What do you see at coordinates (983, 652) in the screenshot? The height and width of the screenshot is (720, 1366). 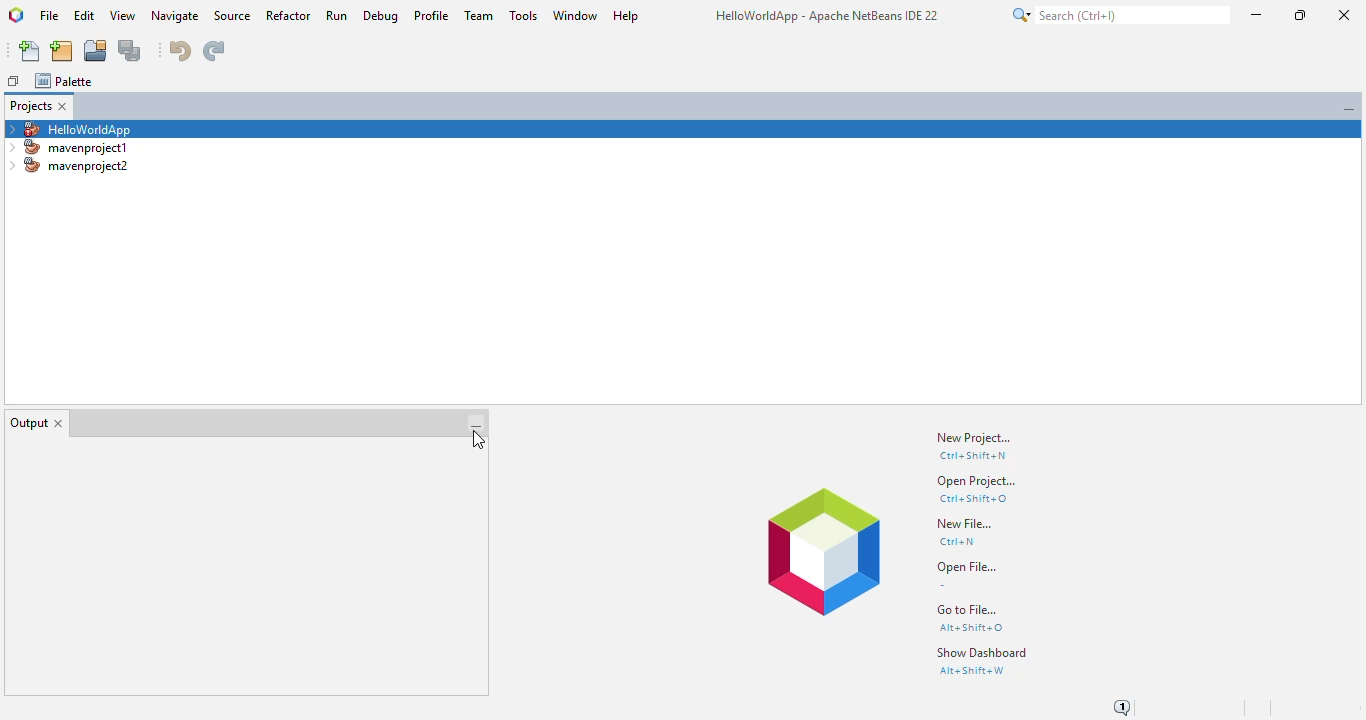 I see `show dashboard` at bounding box center [983, 652].